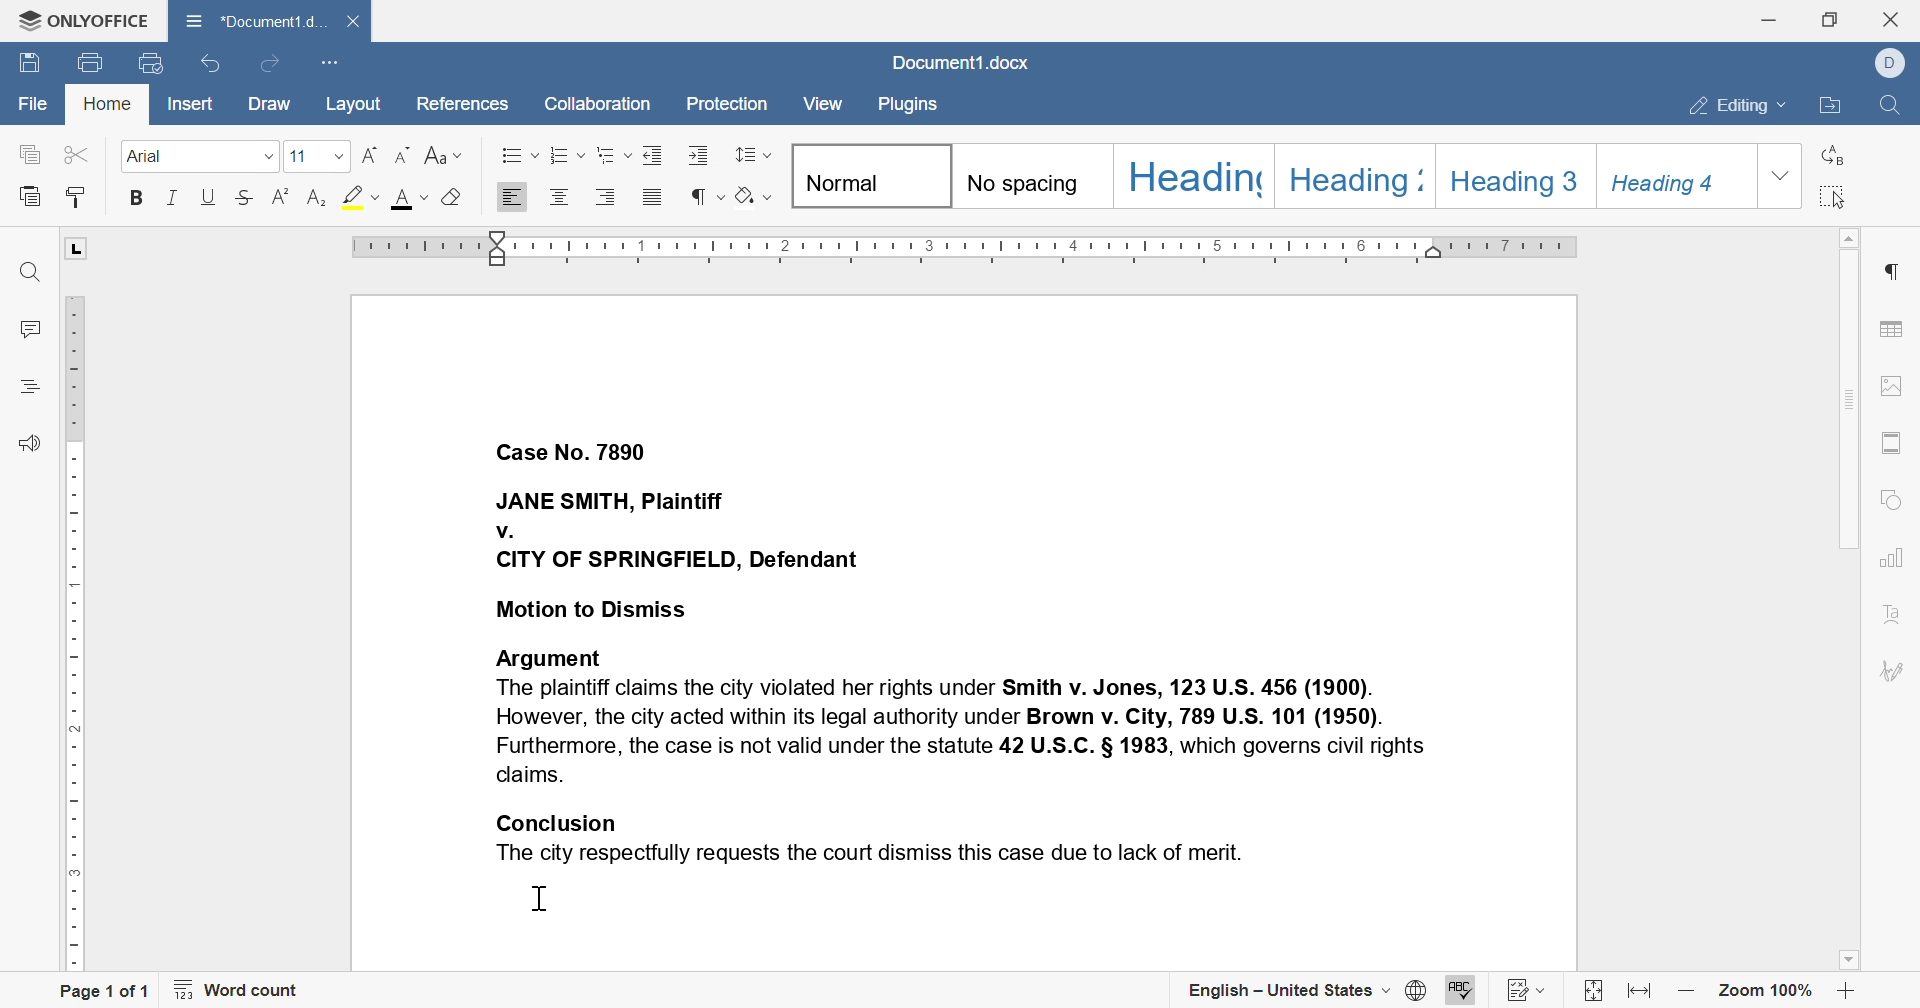  I want to click on layout, so click(354, 104).